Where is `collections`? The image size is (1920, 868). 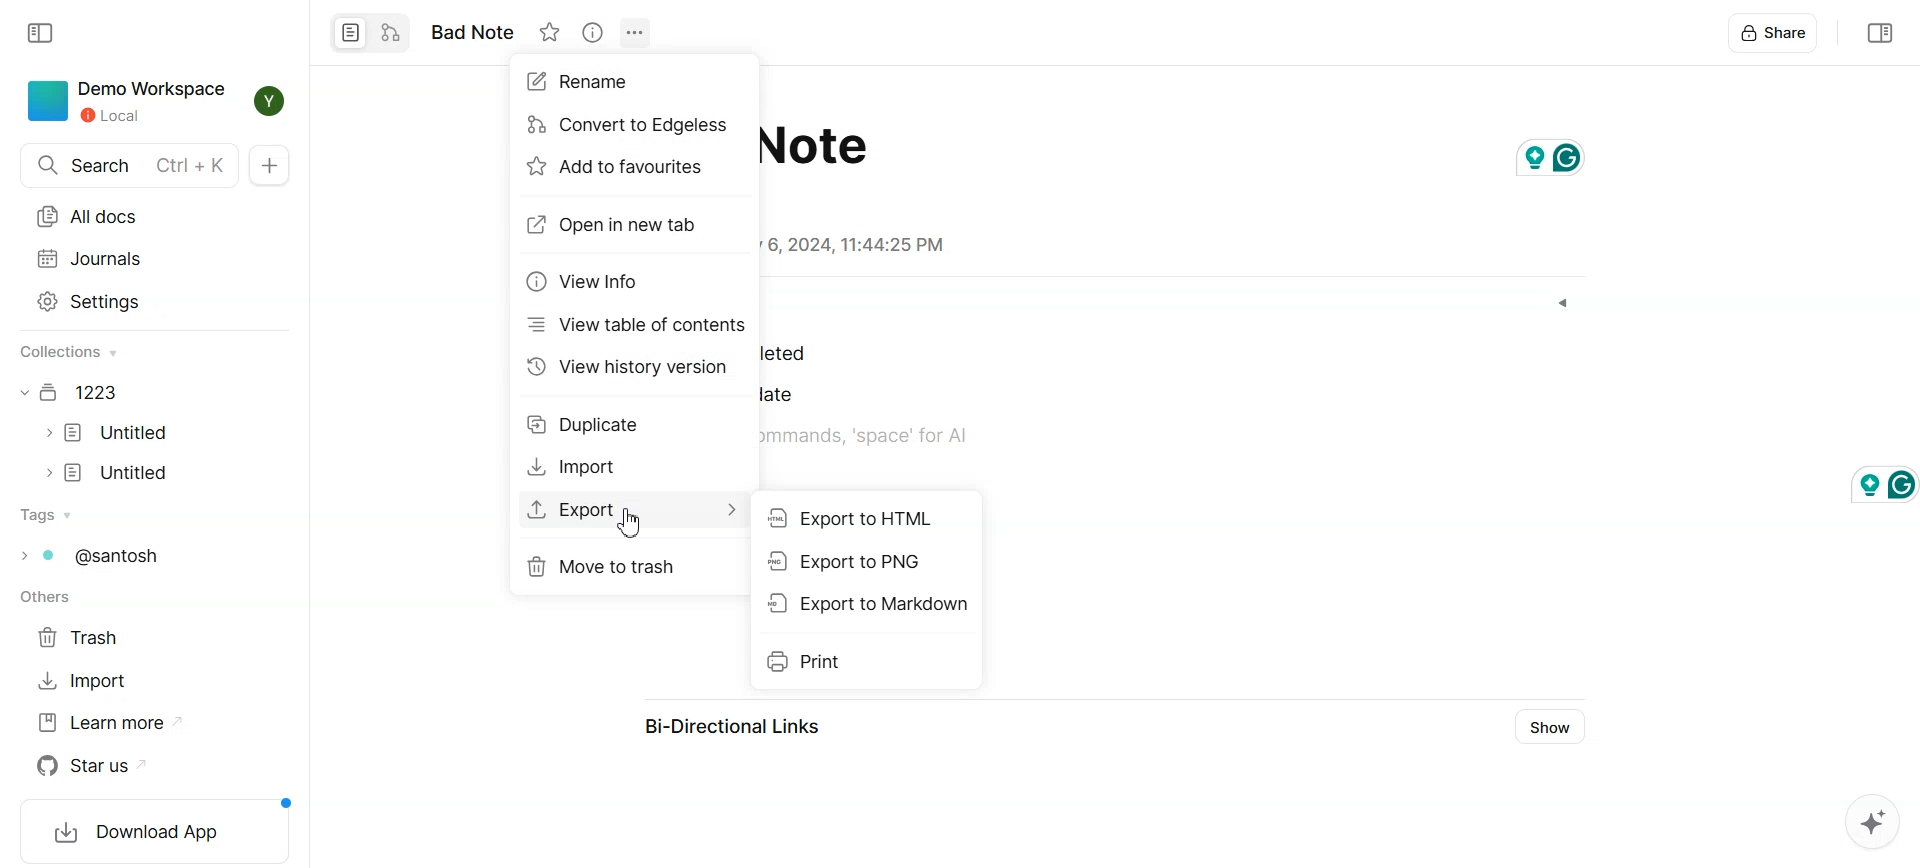 collections is located at coordinates (71, 353).